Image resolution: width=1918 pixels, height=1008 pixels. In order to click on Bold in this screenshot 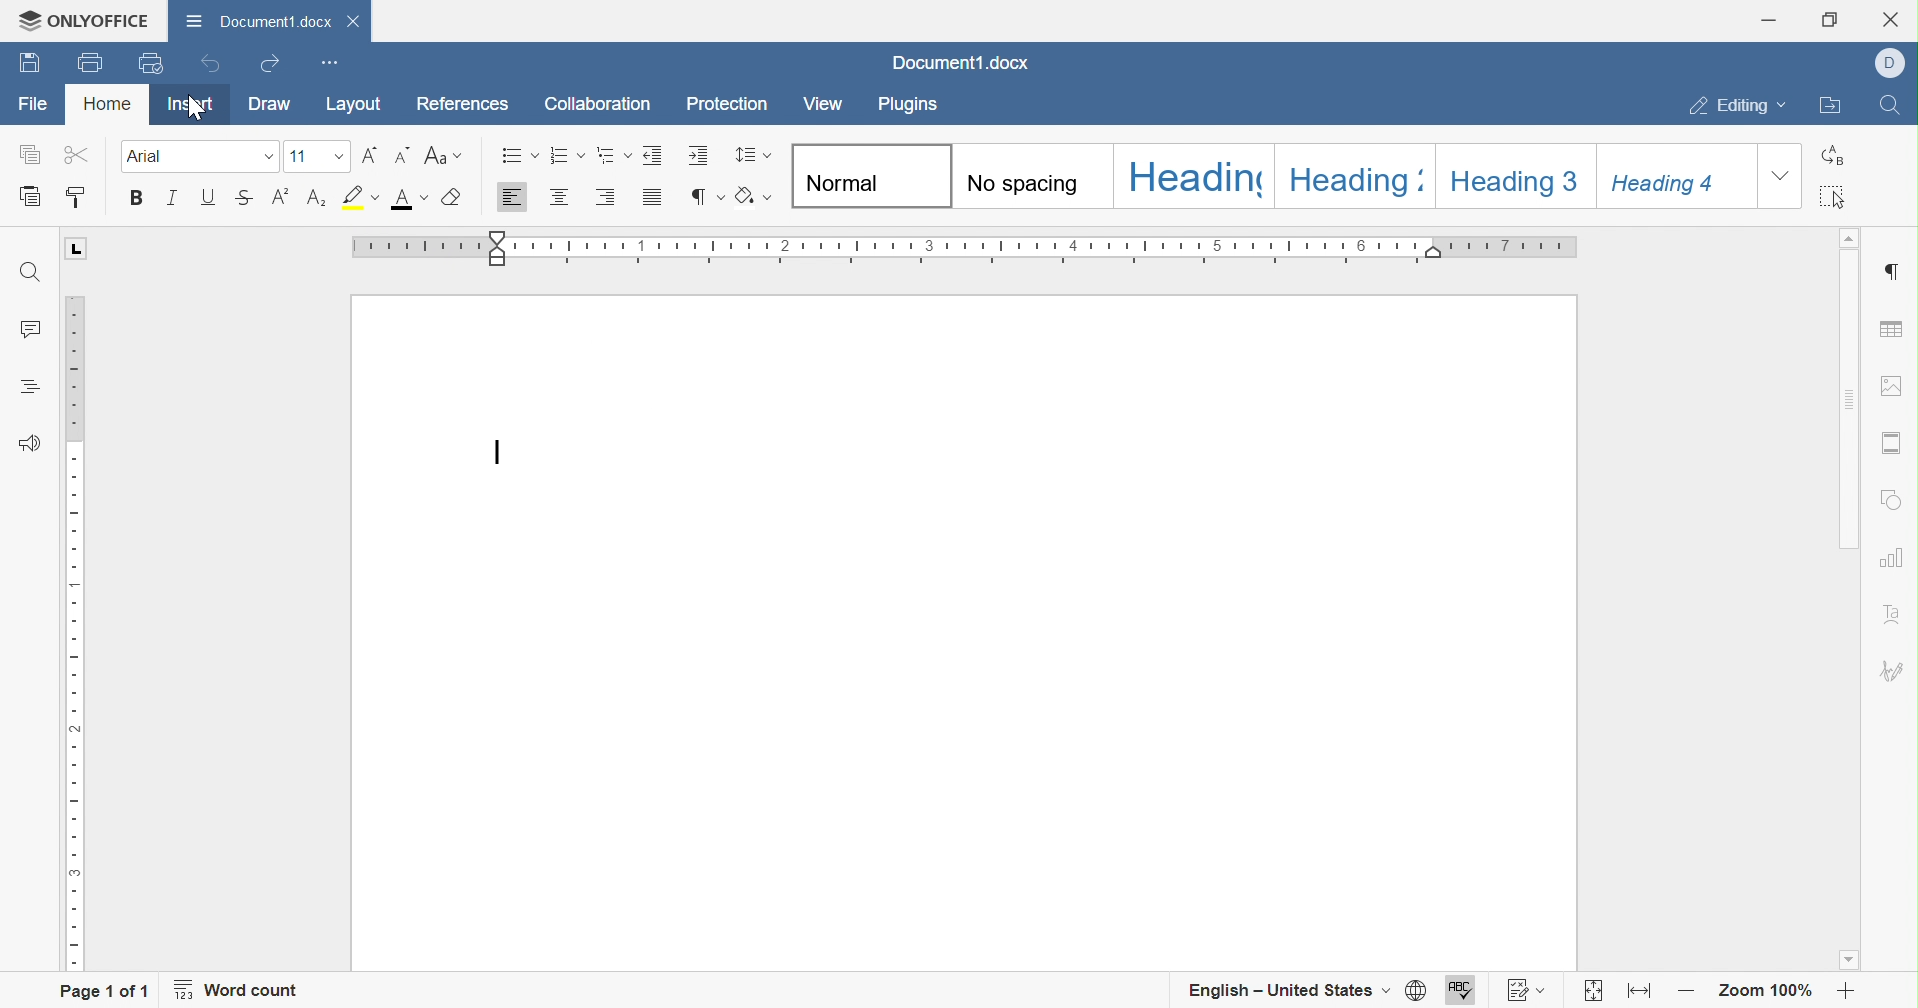, I will do `click(137, 197)`.